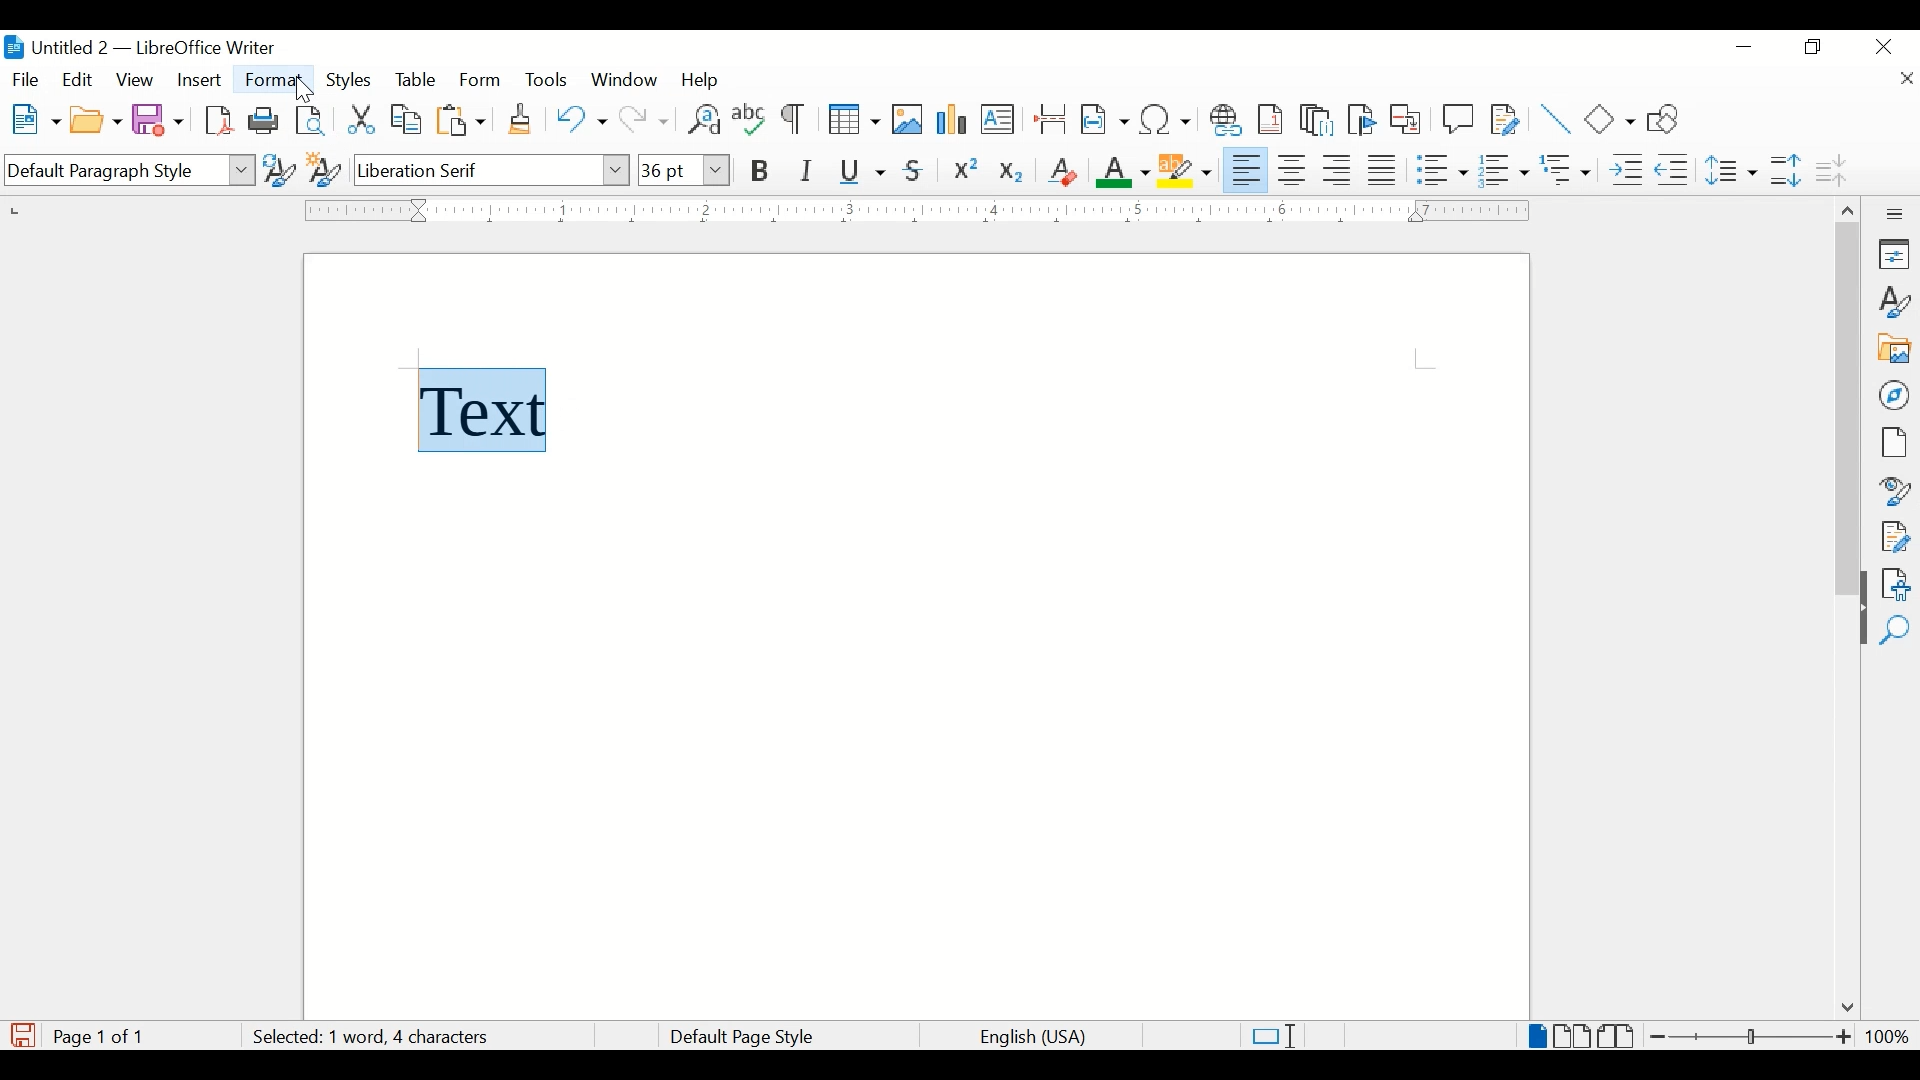 This screenshot has width=1920, height=1080. What do you see at coordinates (1905, 81) in the screenshot?
I see `close` at bounding box center [1905, 81].